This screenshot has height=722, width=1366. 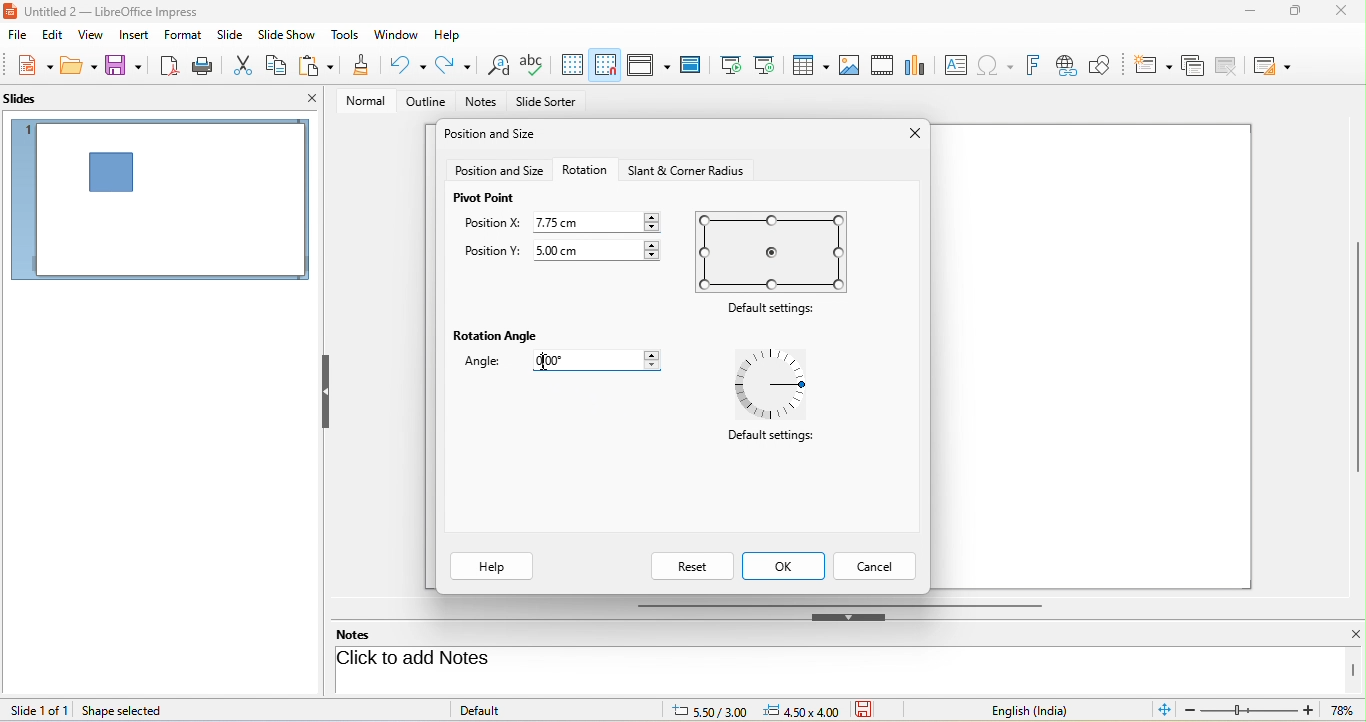 I want to click on cancel, so click(x=877, y=566).